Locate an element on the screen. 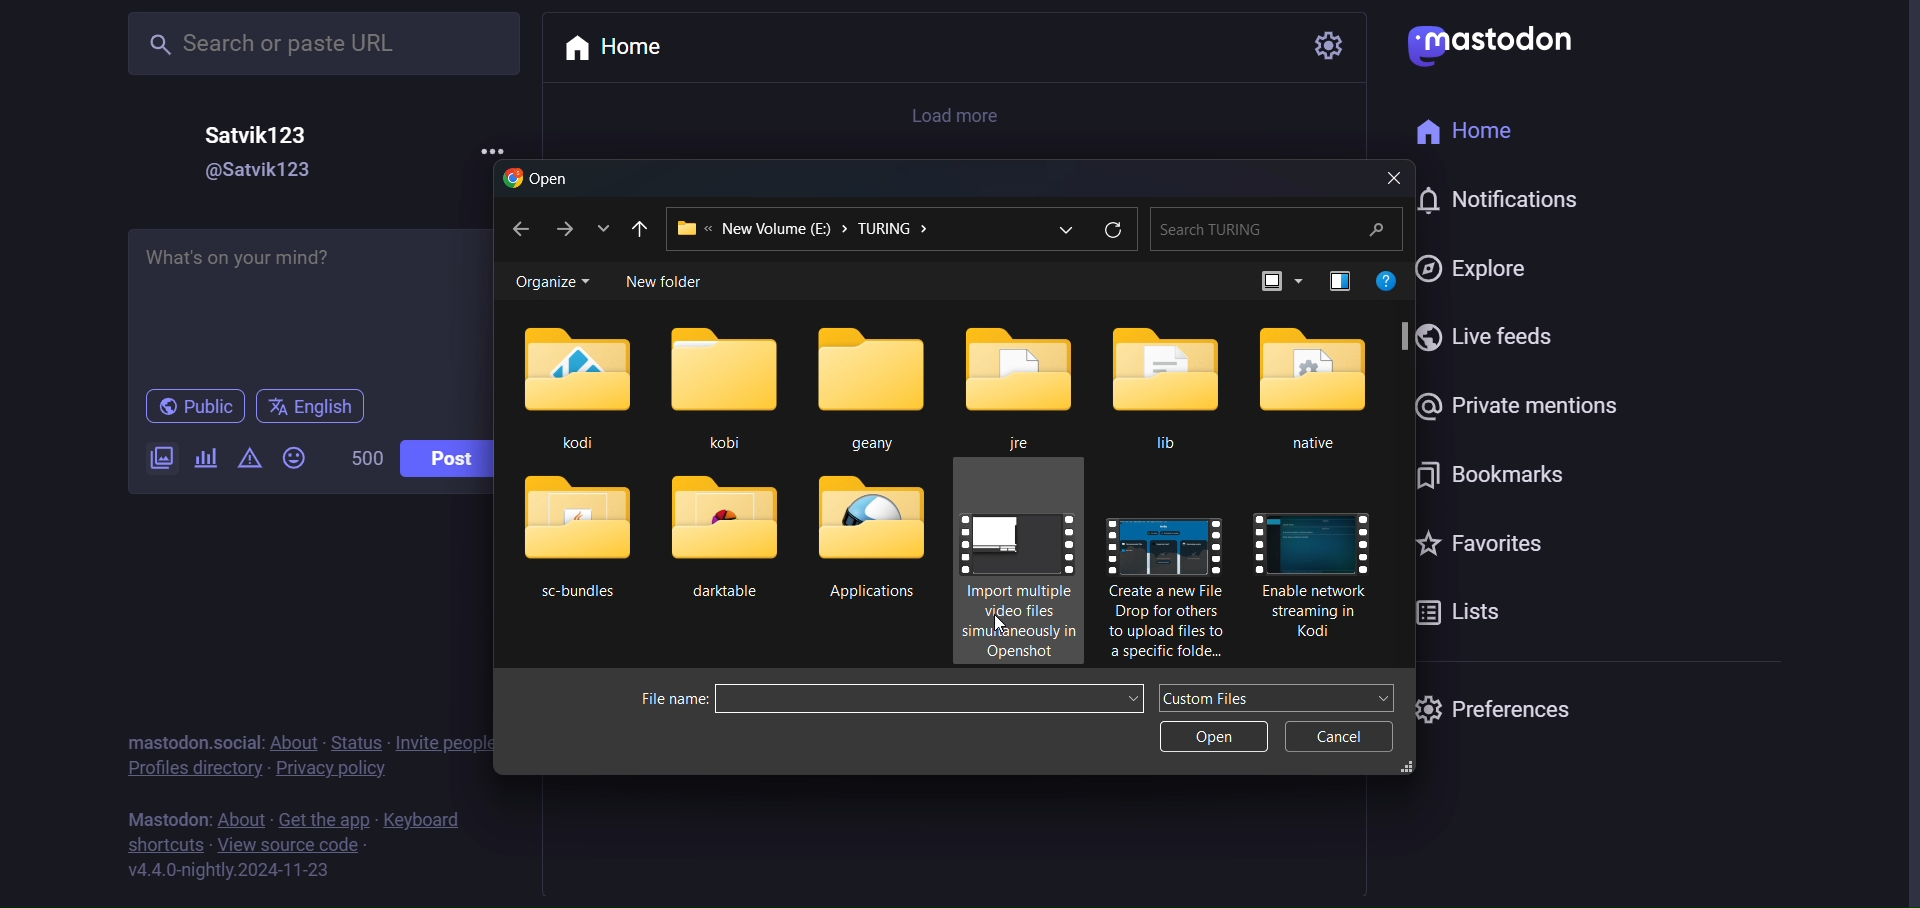 The height and width of the screenshot is (908, 1920). mastodon is located at coordinates (163, 742).